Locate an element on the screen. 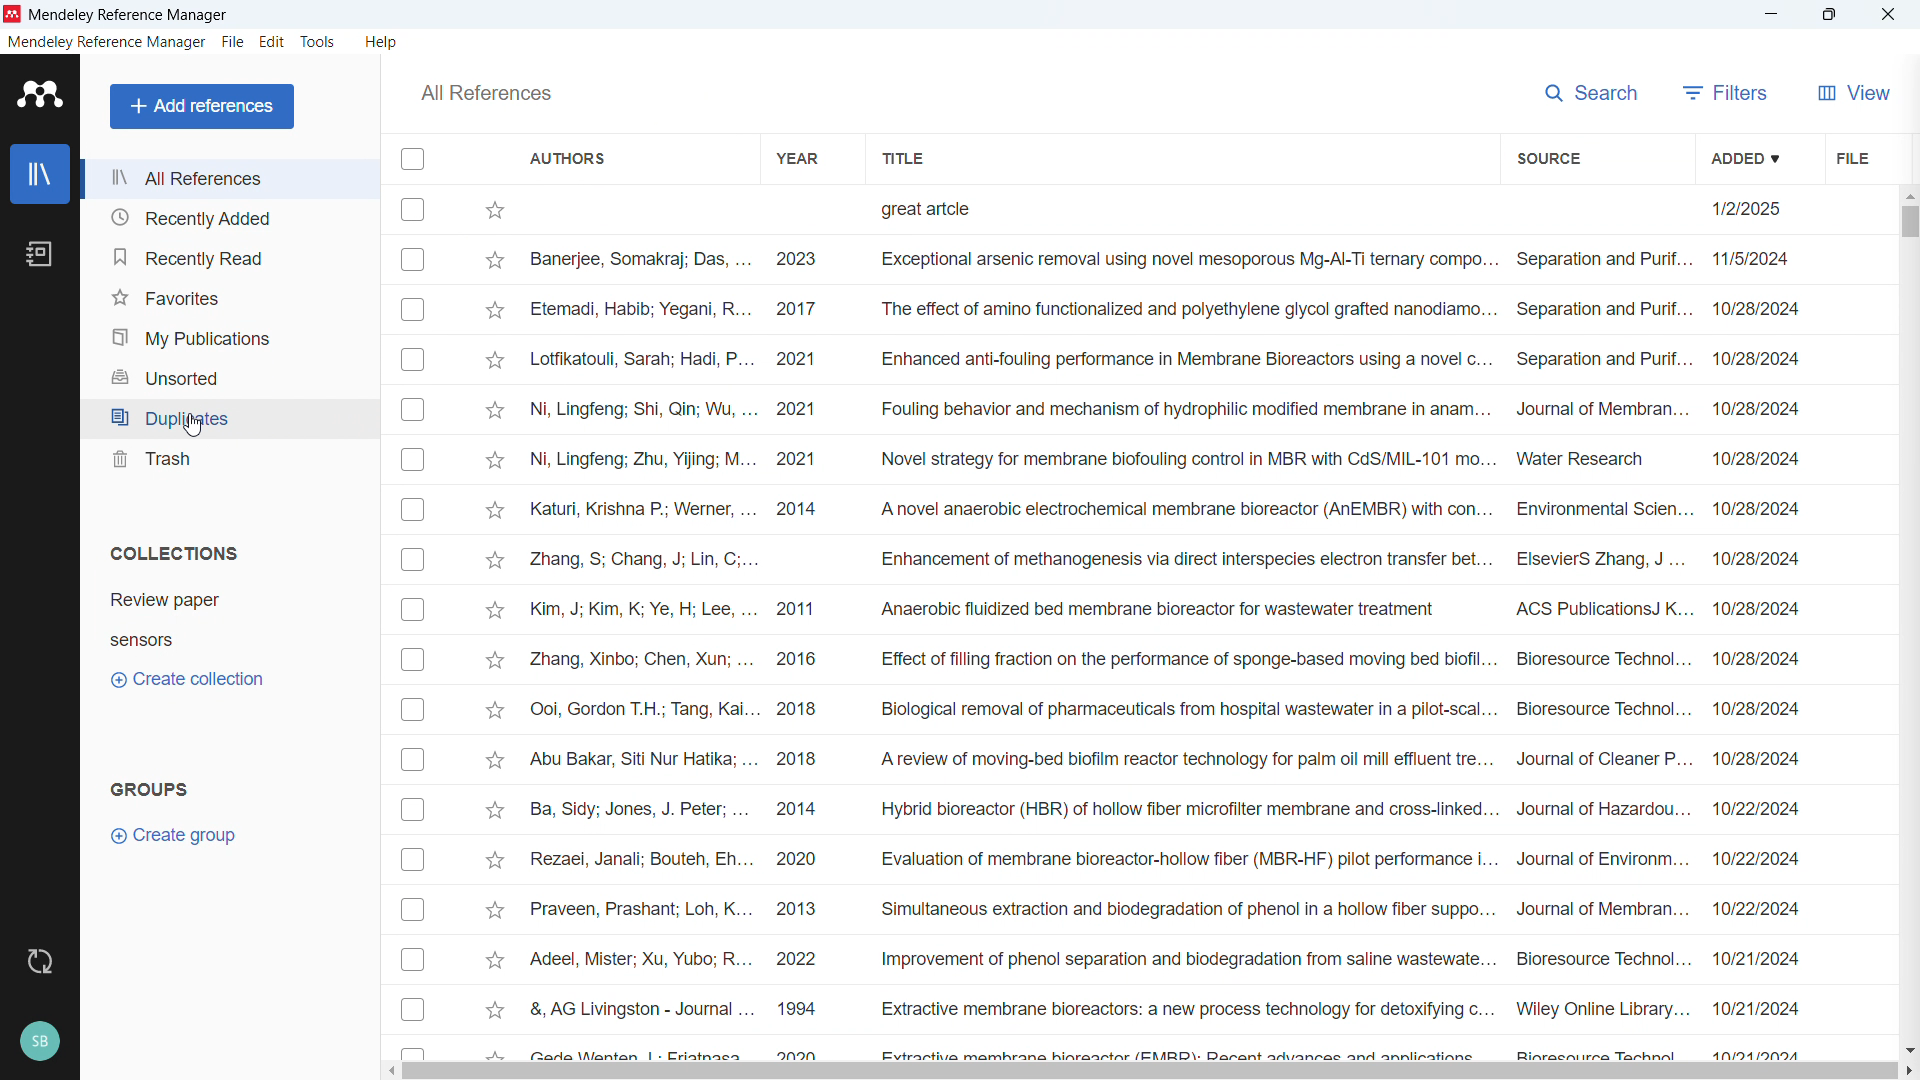 The image size is (1920, 1080). Sync  is located at coordinates (39, 959).